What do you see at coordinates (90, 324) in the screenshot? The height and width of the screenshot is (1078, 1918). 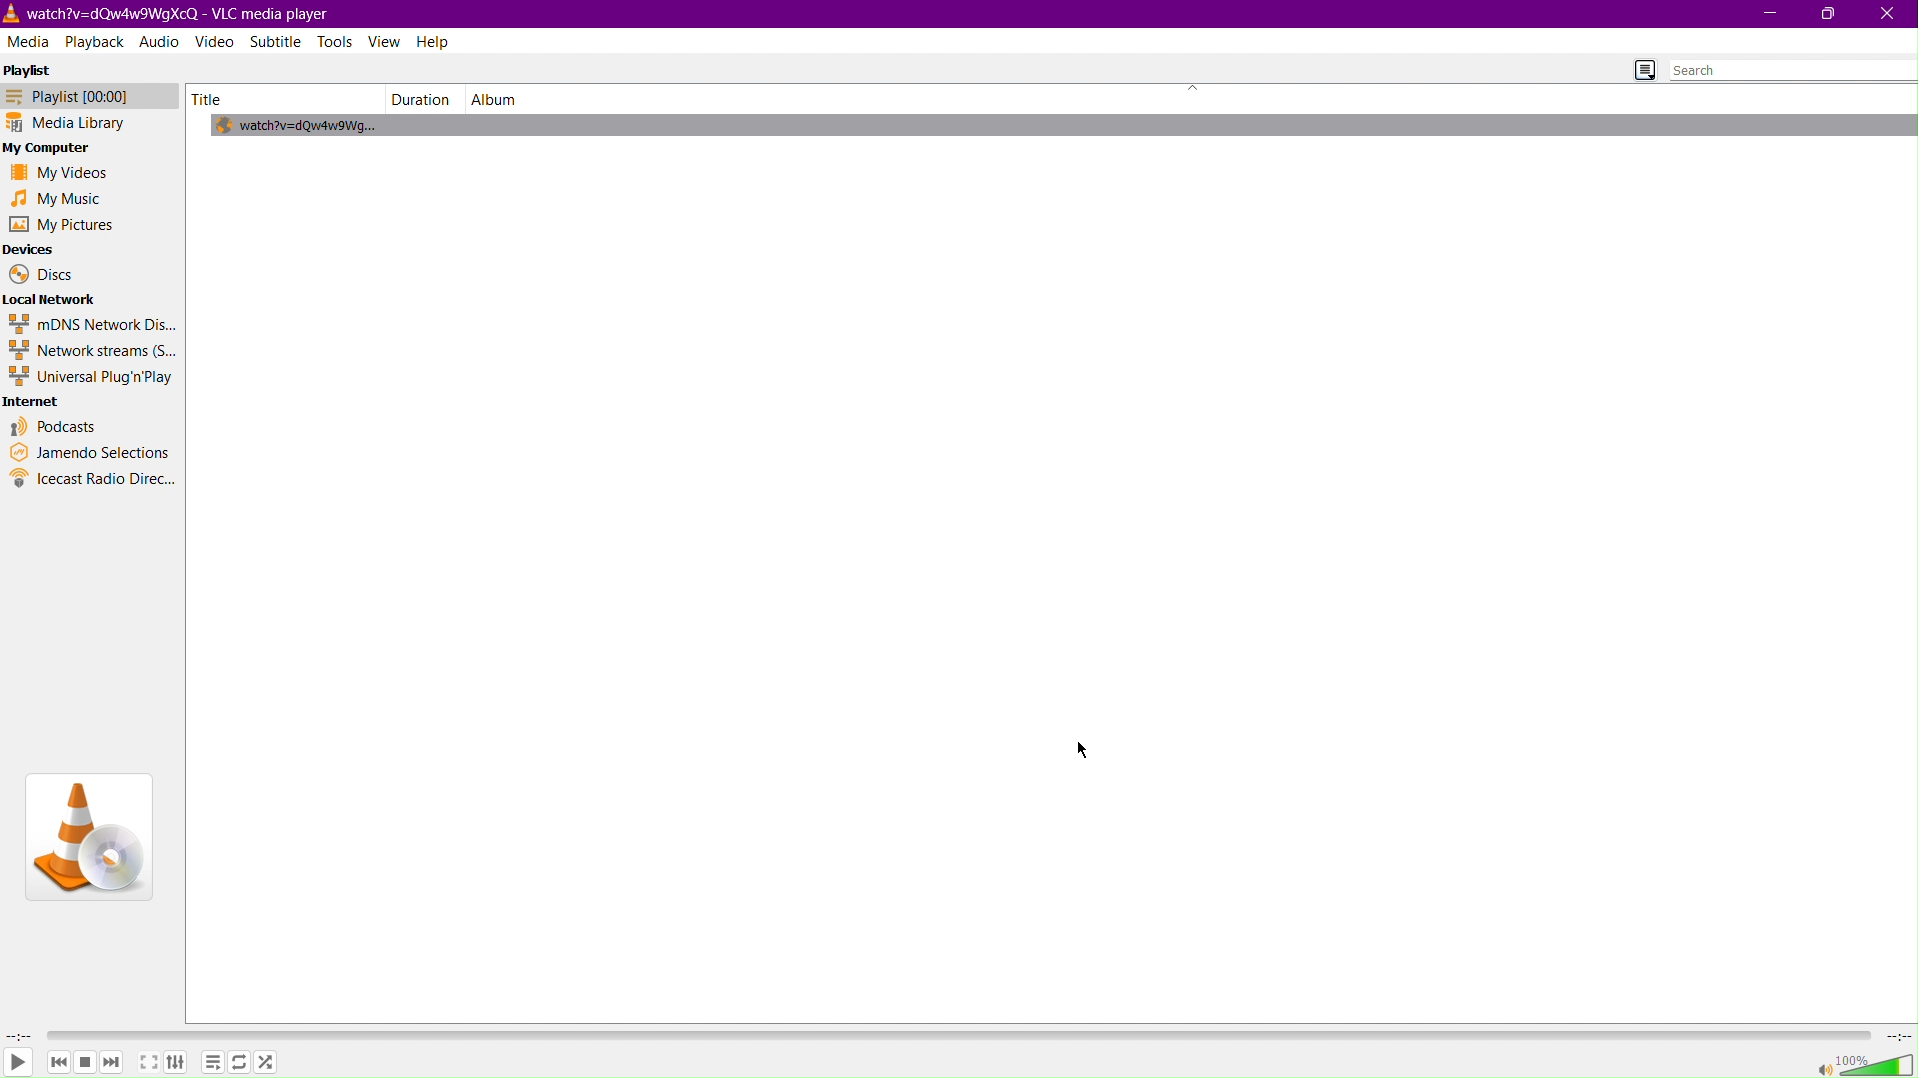 I see `mDNS Network Distribution` at bounding box center [90, 324].